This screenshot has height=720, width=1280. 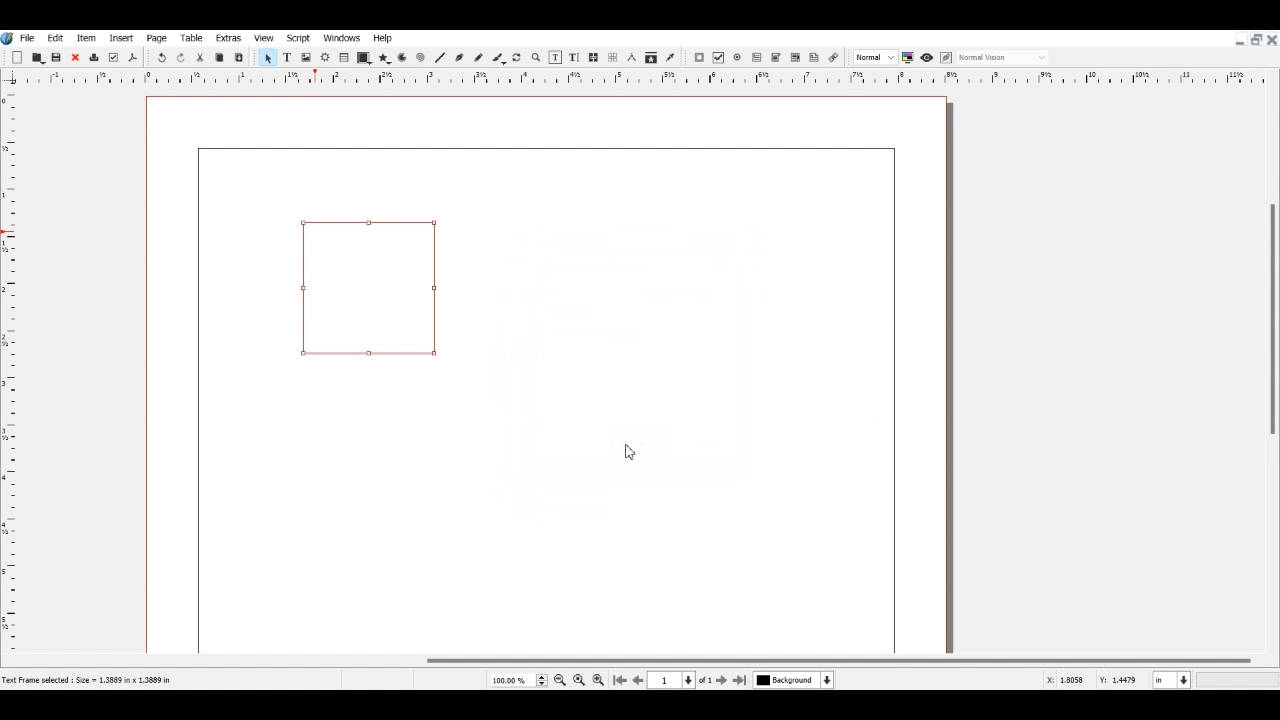 I want to click on Copy, so click(x=218, y=57).